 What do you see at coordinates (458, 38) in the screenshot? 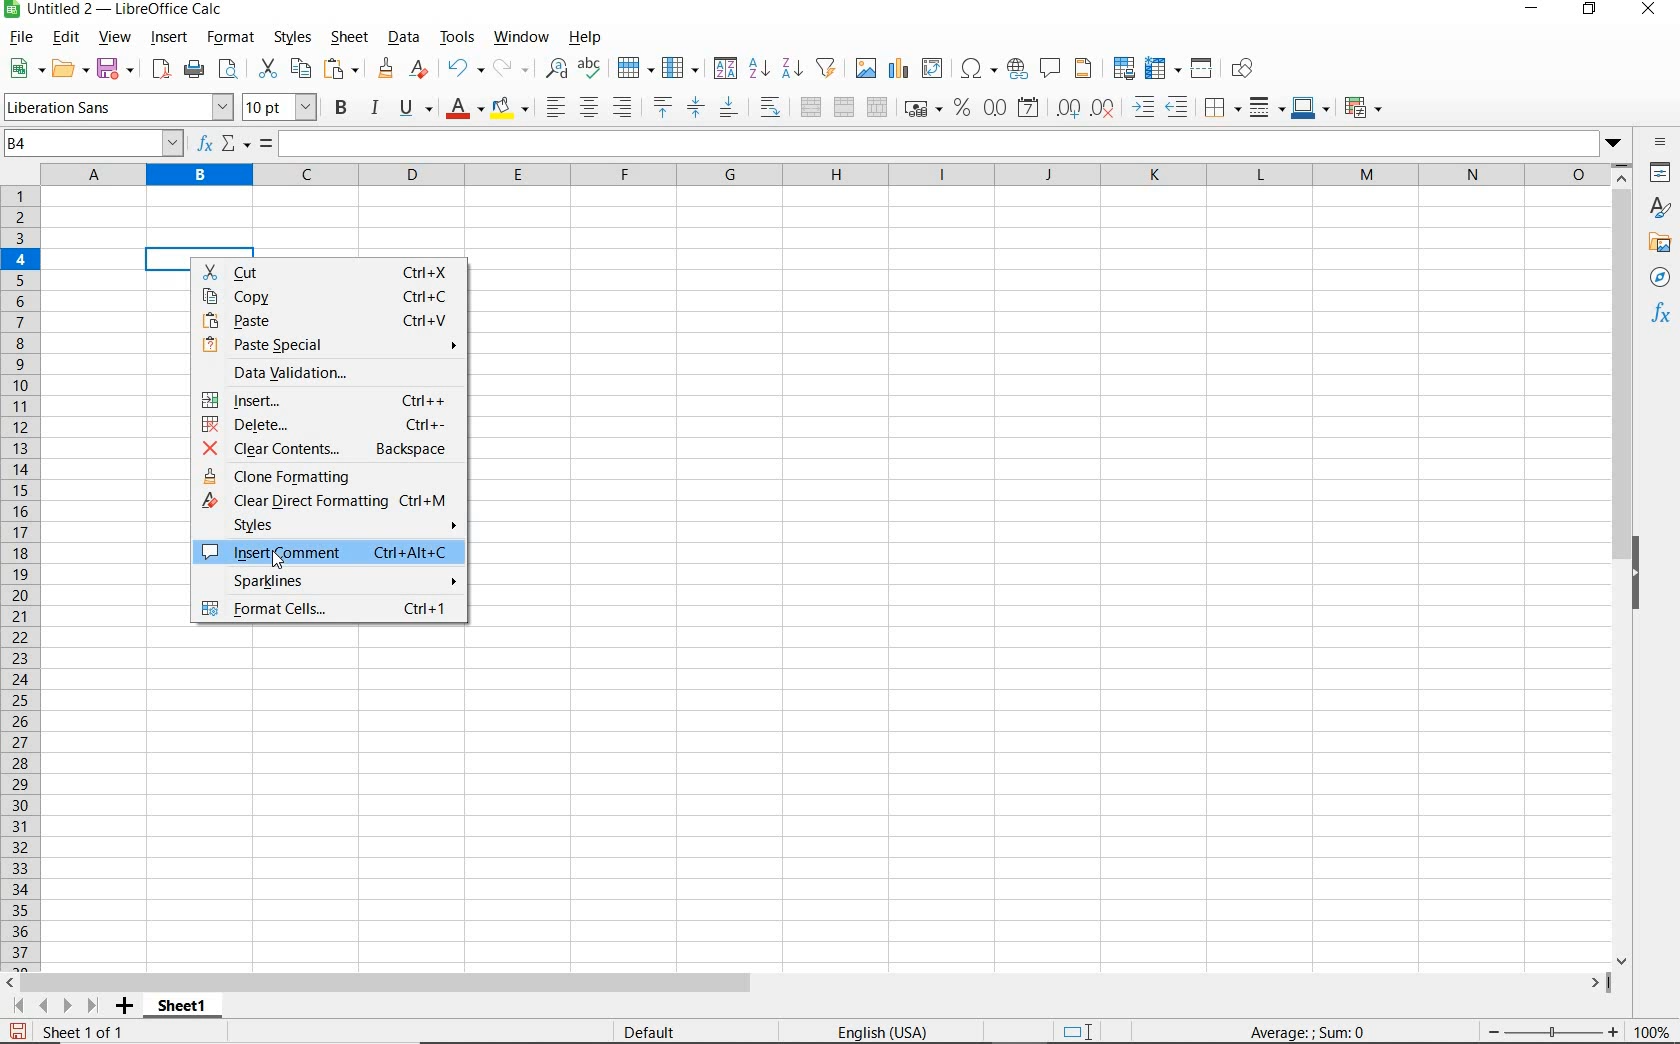
I see `tools` at bounding box center [458, 38].